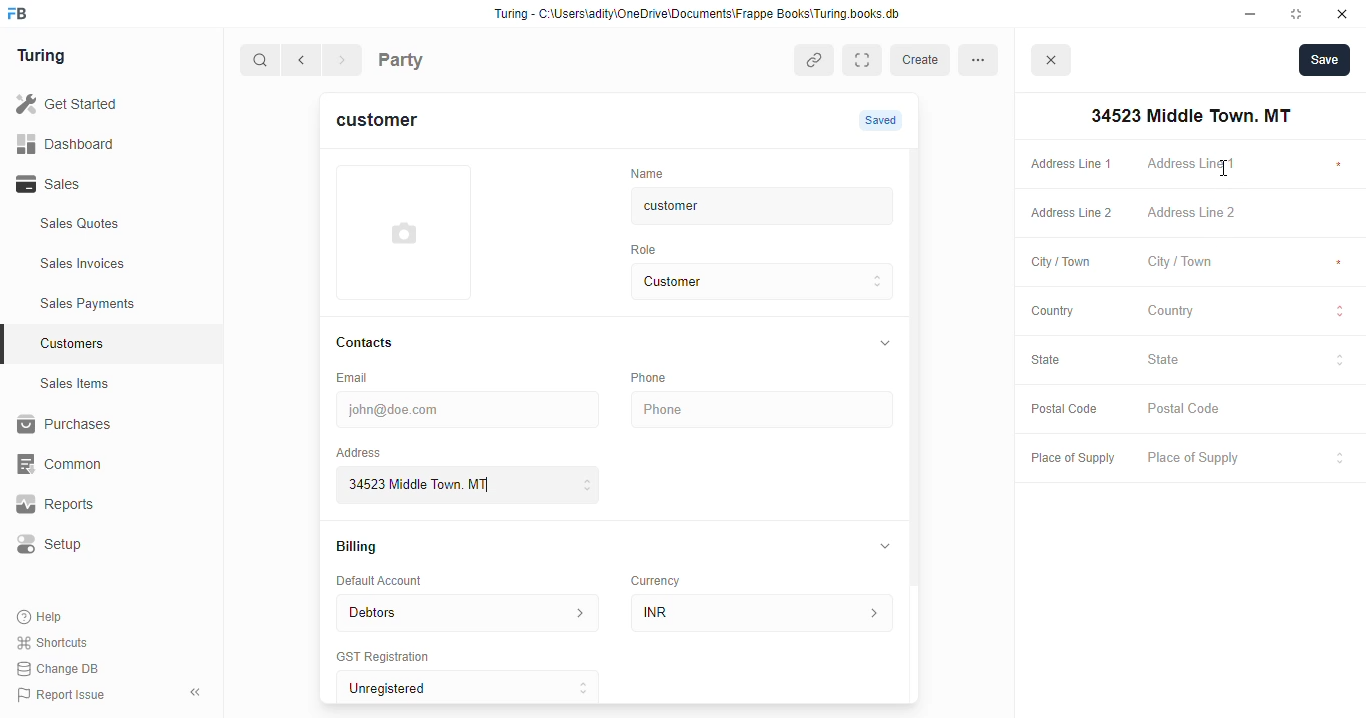 The height and width of the screenshot is (718, 1366). Describe the element at coordinates (765, 410) in the screenshot. I see `Phone` at that location.